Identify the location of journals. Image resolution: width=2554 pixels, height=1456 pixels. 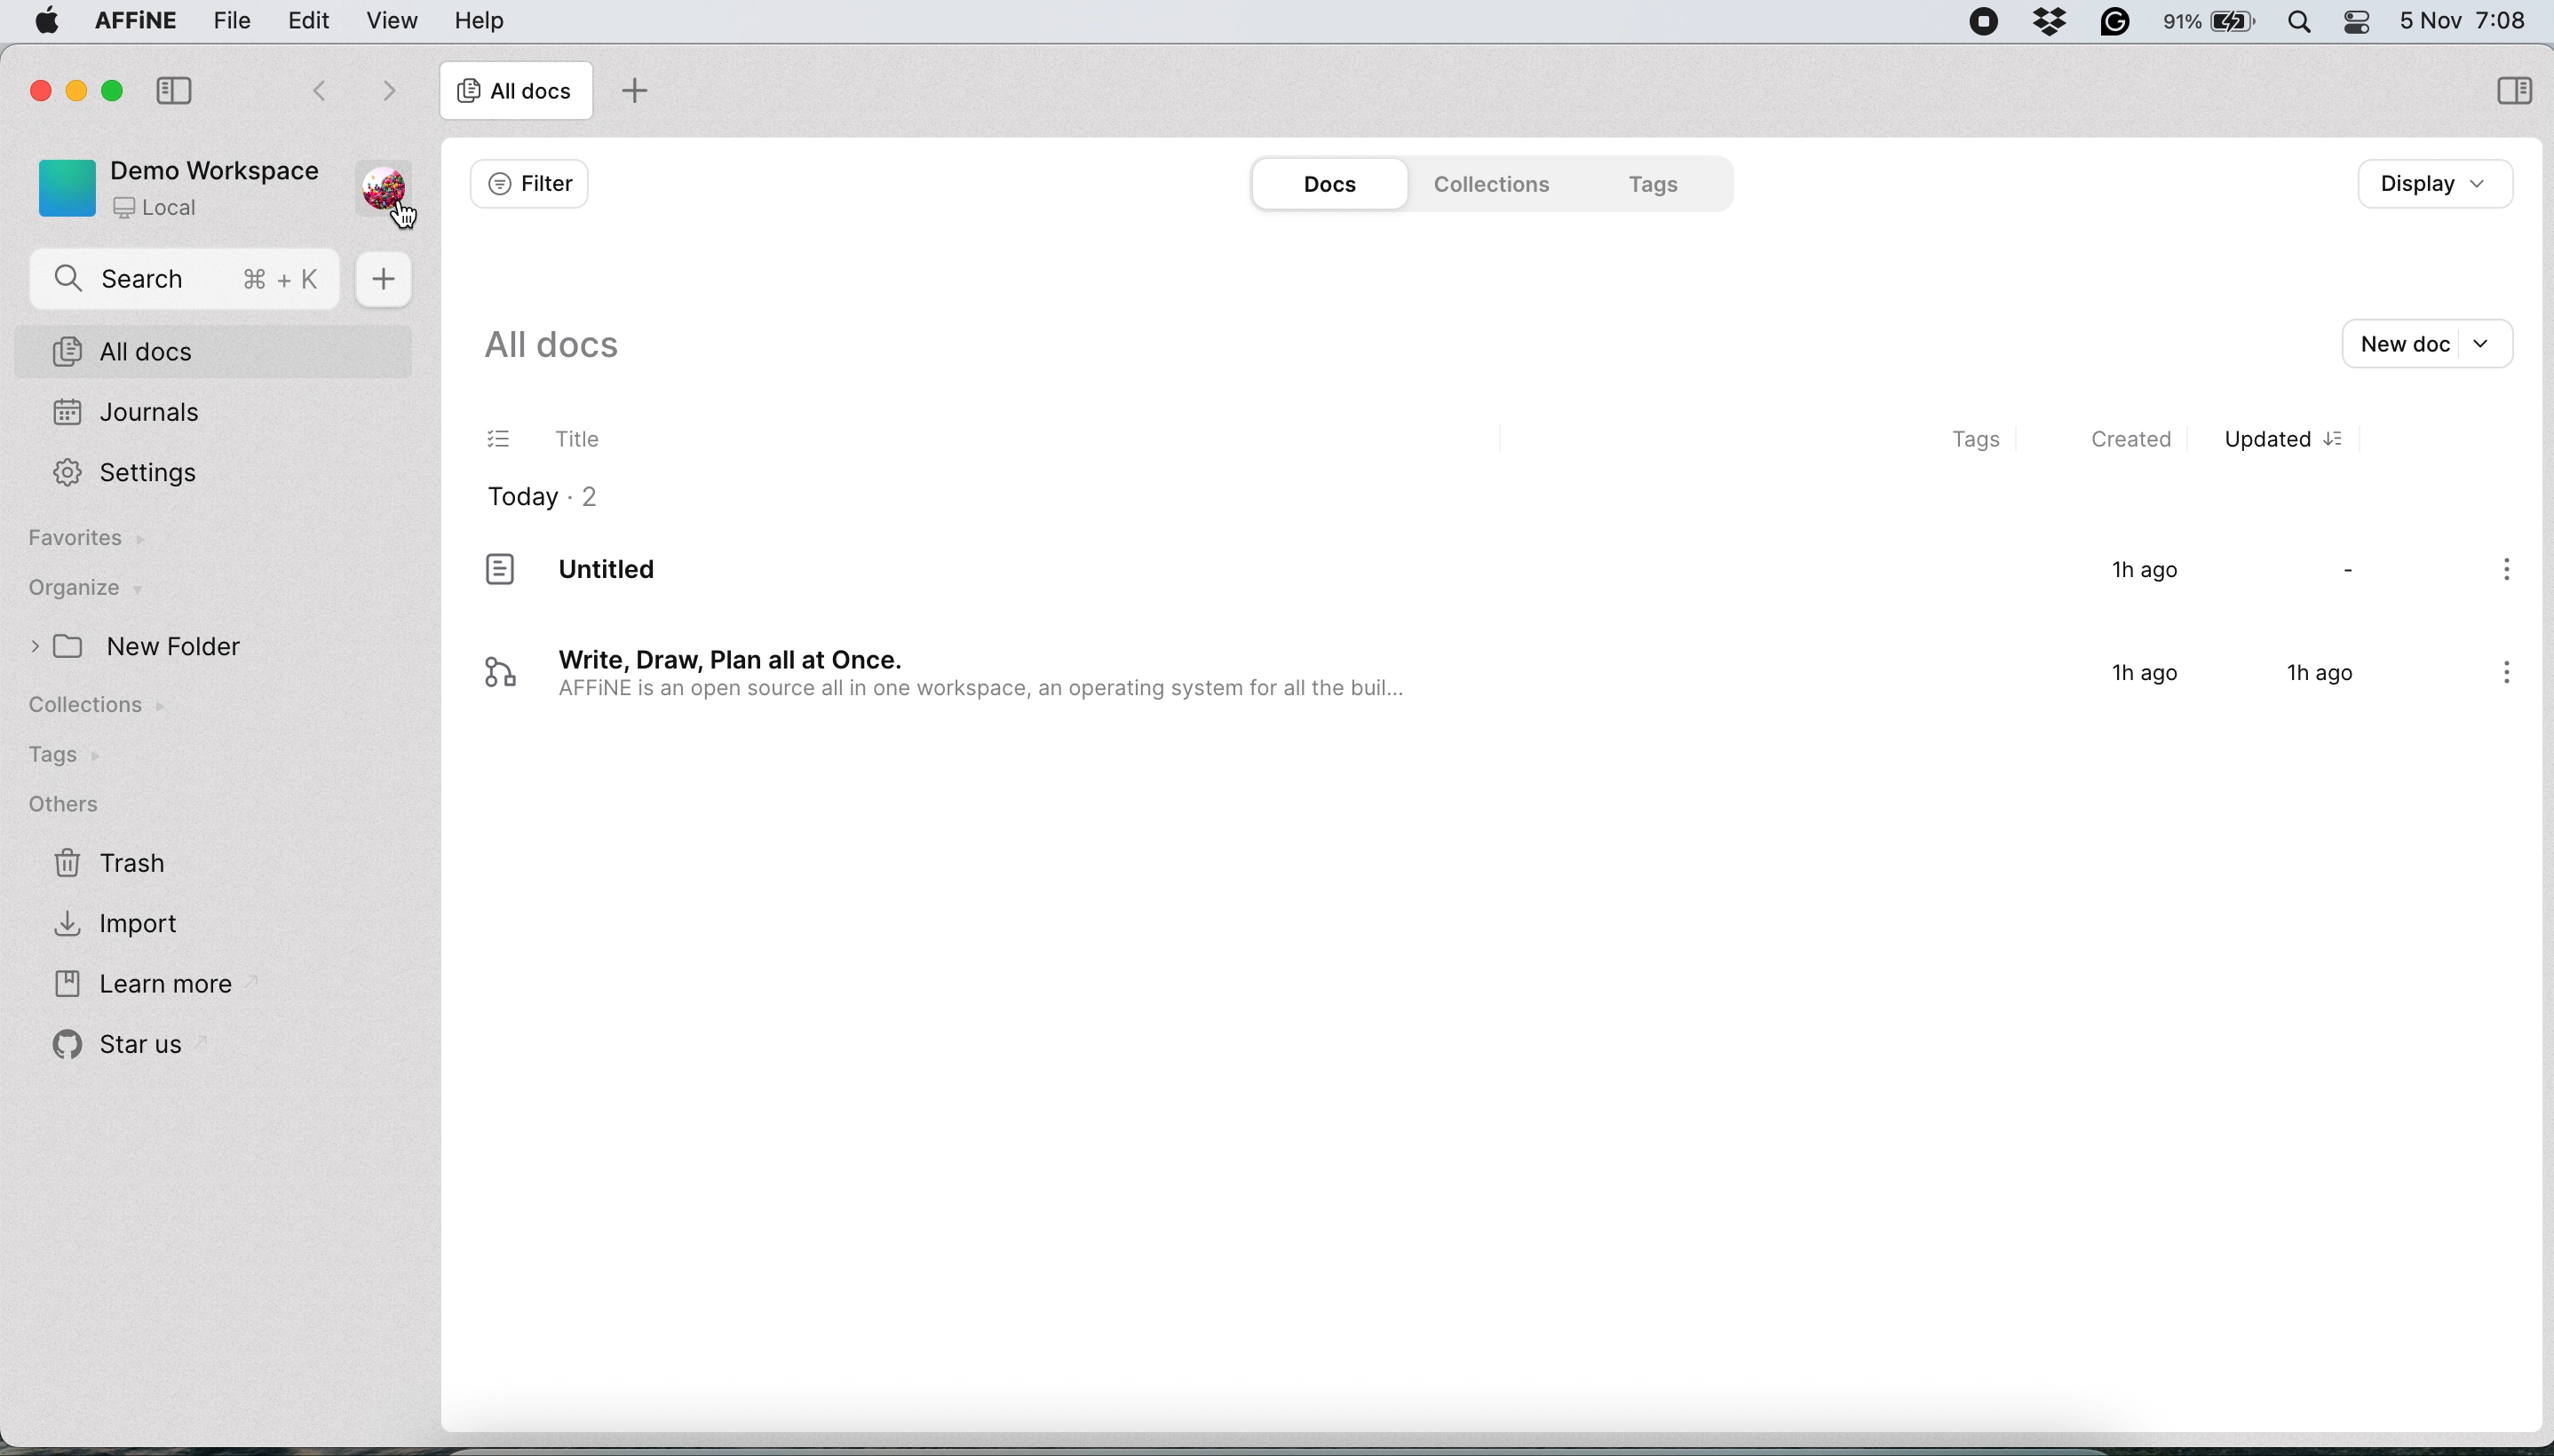
(130, 410).